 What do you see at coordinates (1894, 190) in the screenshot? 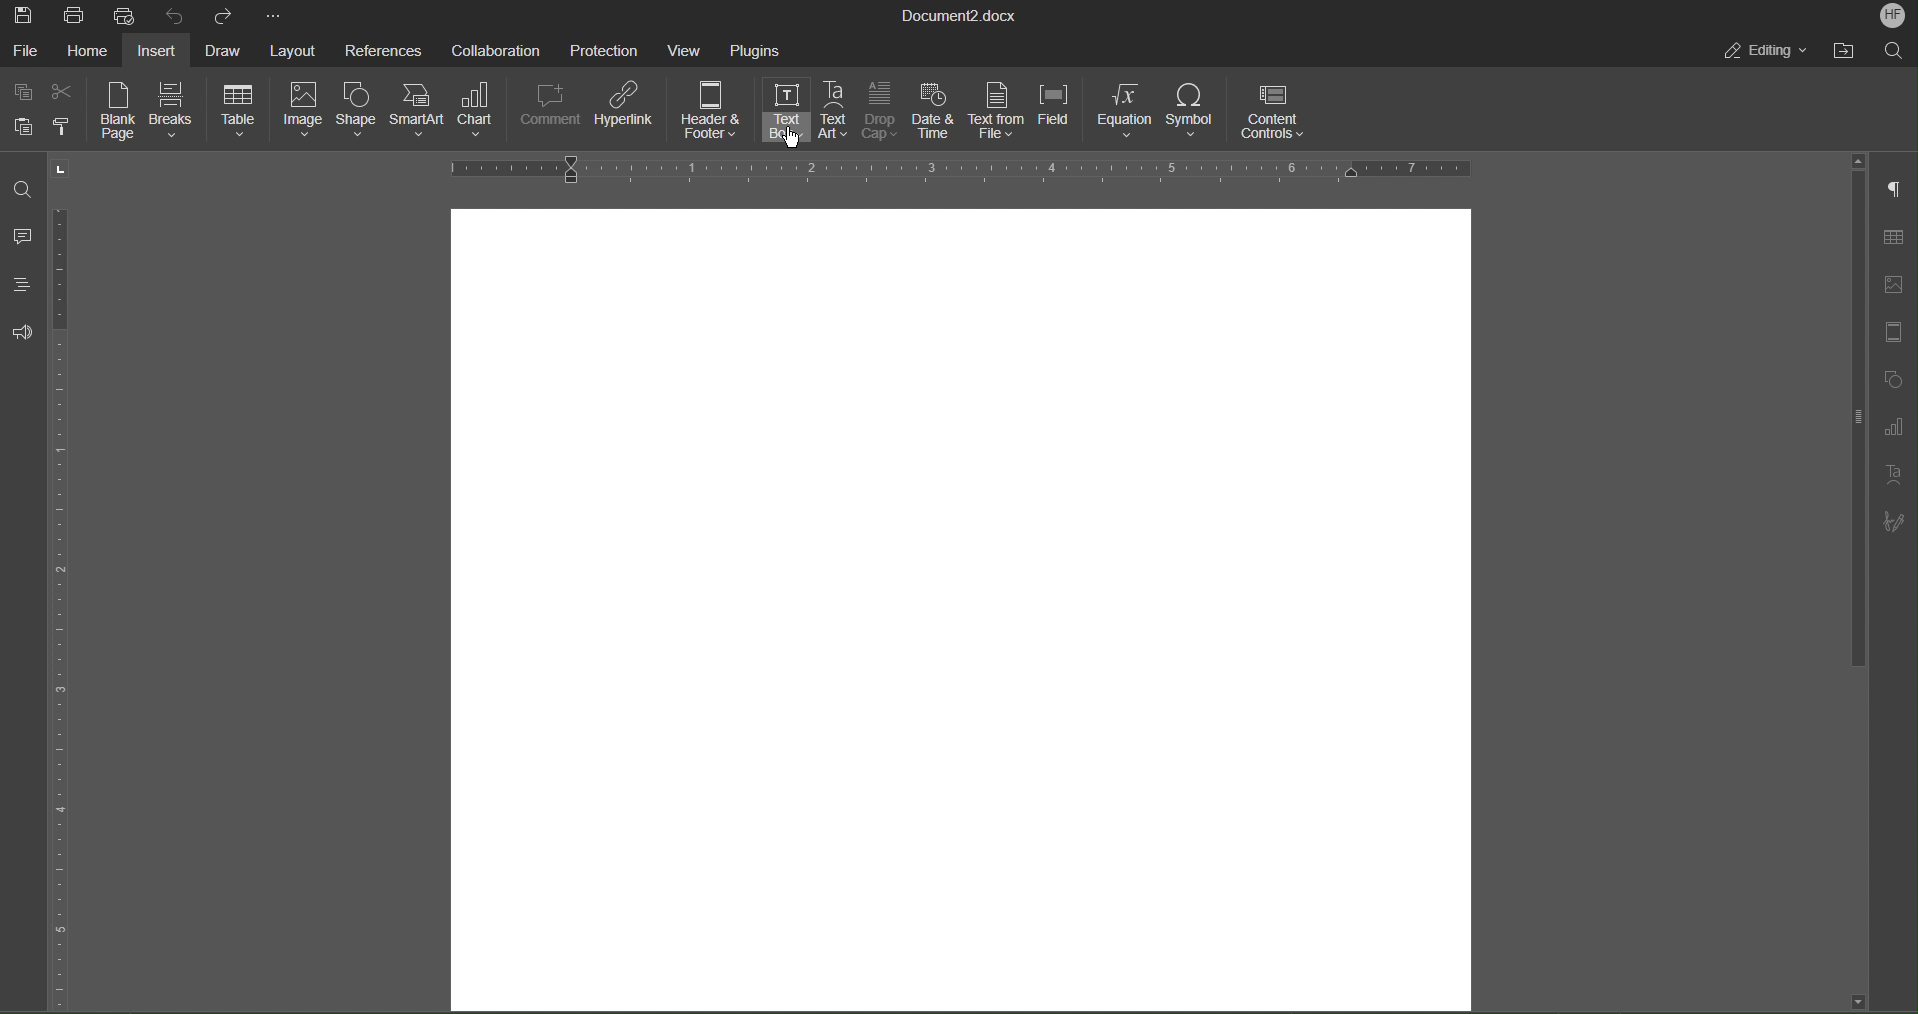
I see `Paragraph Settings` at bounding box center [1894, 190].